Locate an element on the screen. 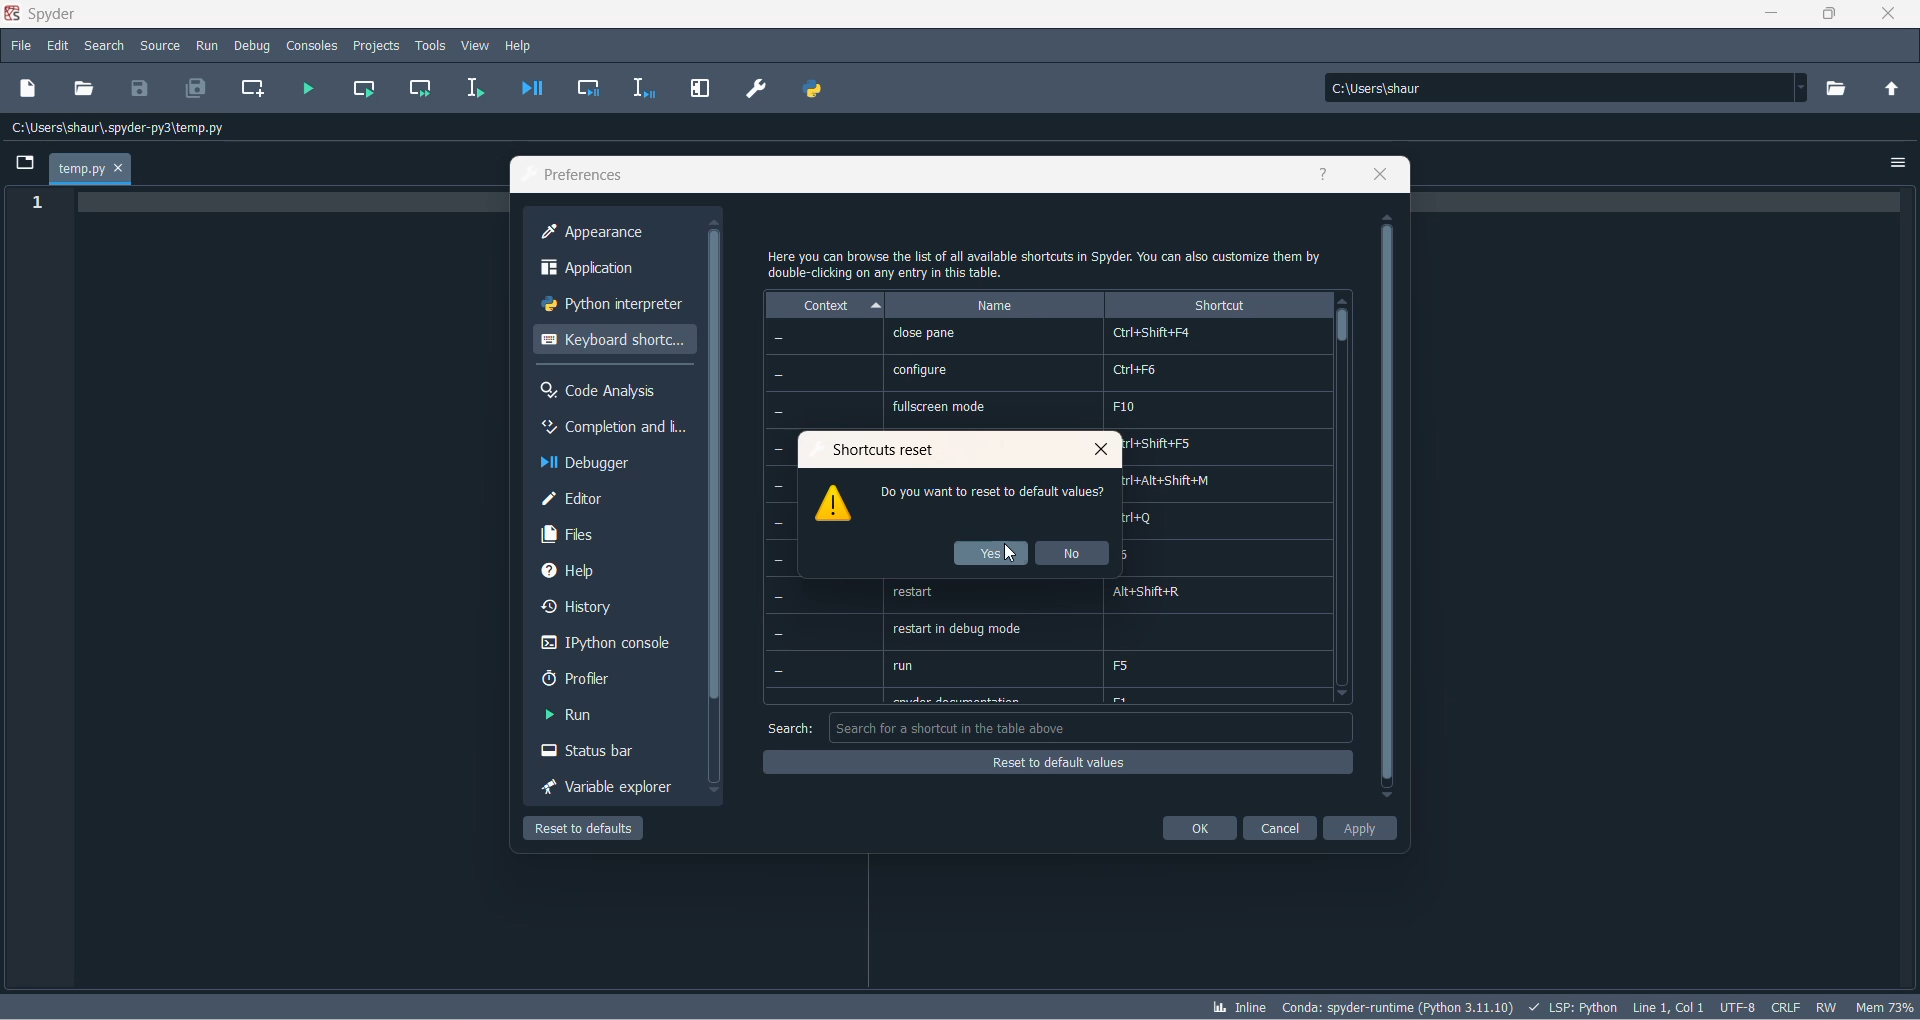 This screenshot has width=1920, height=1020. reset of default is located at coordinates (1058, 762).